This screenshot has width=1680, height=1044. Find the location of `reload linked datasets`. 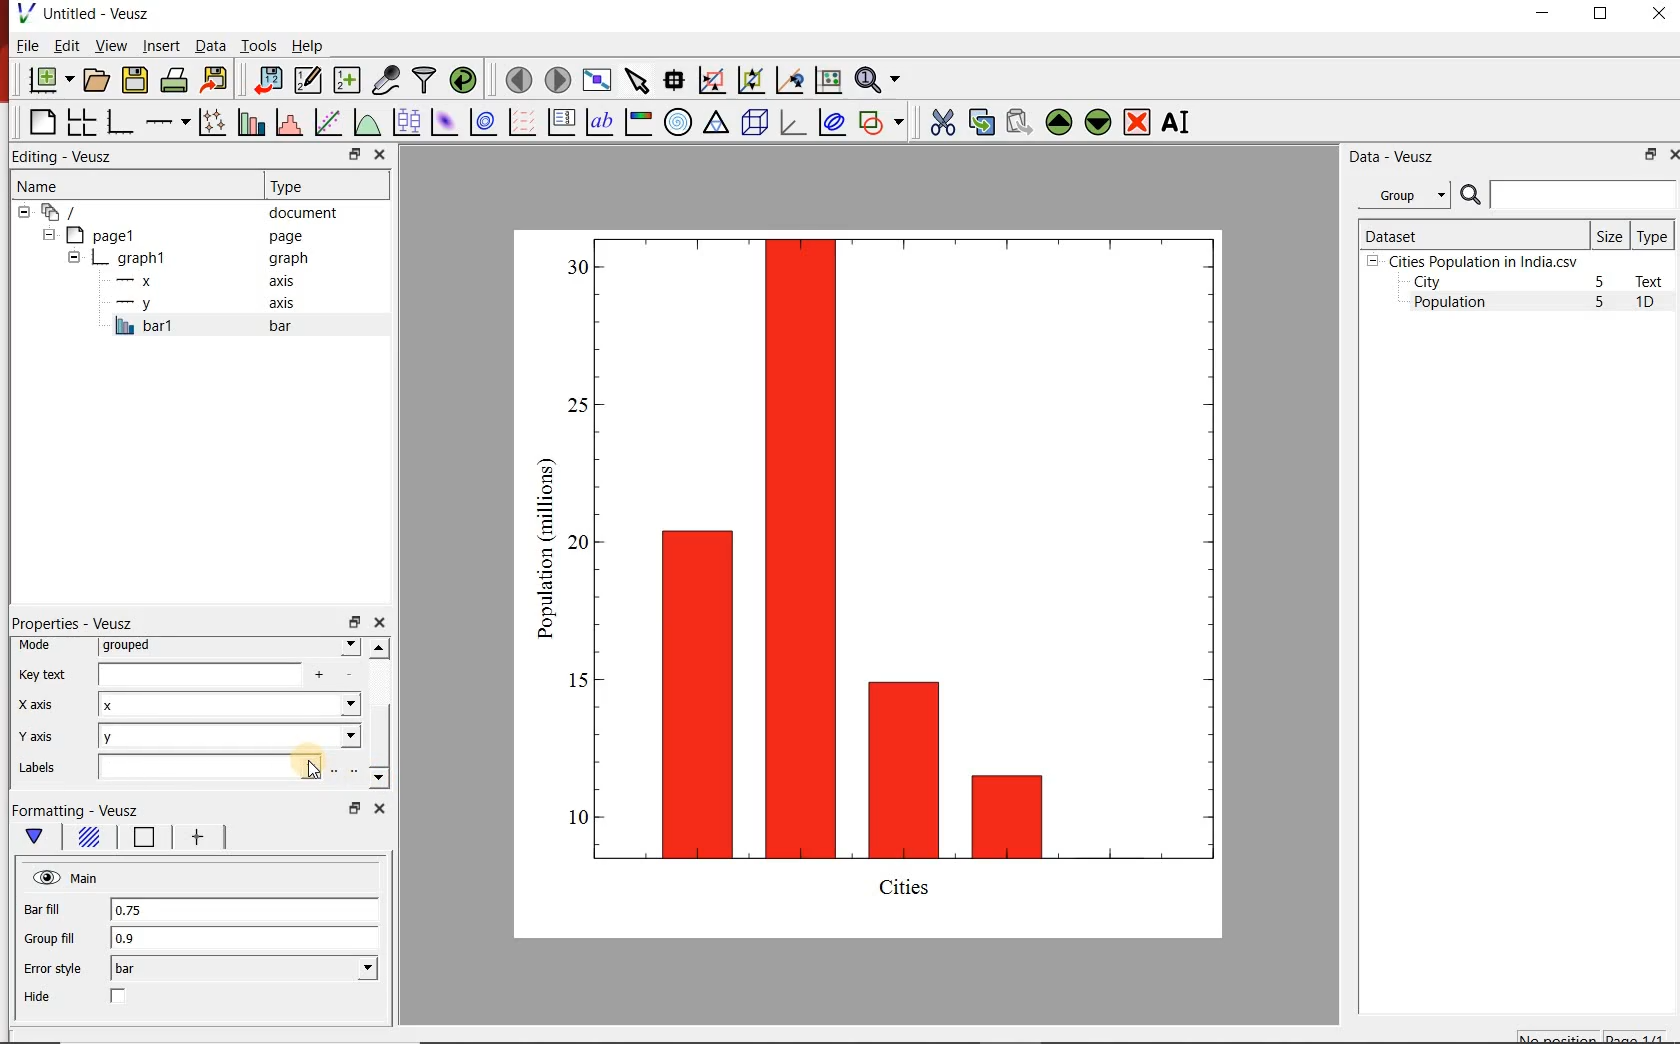

reload linked datasets is located at coordinates (462, 80).